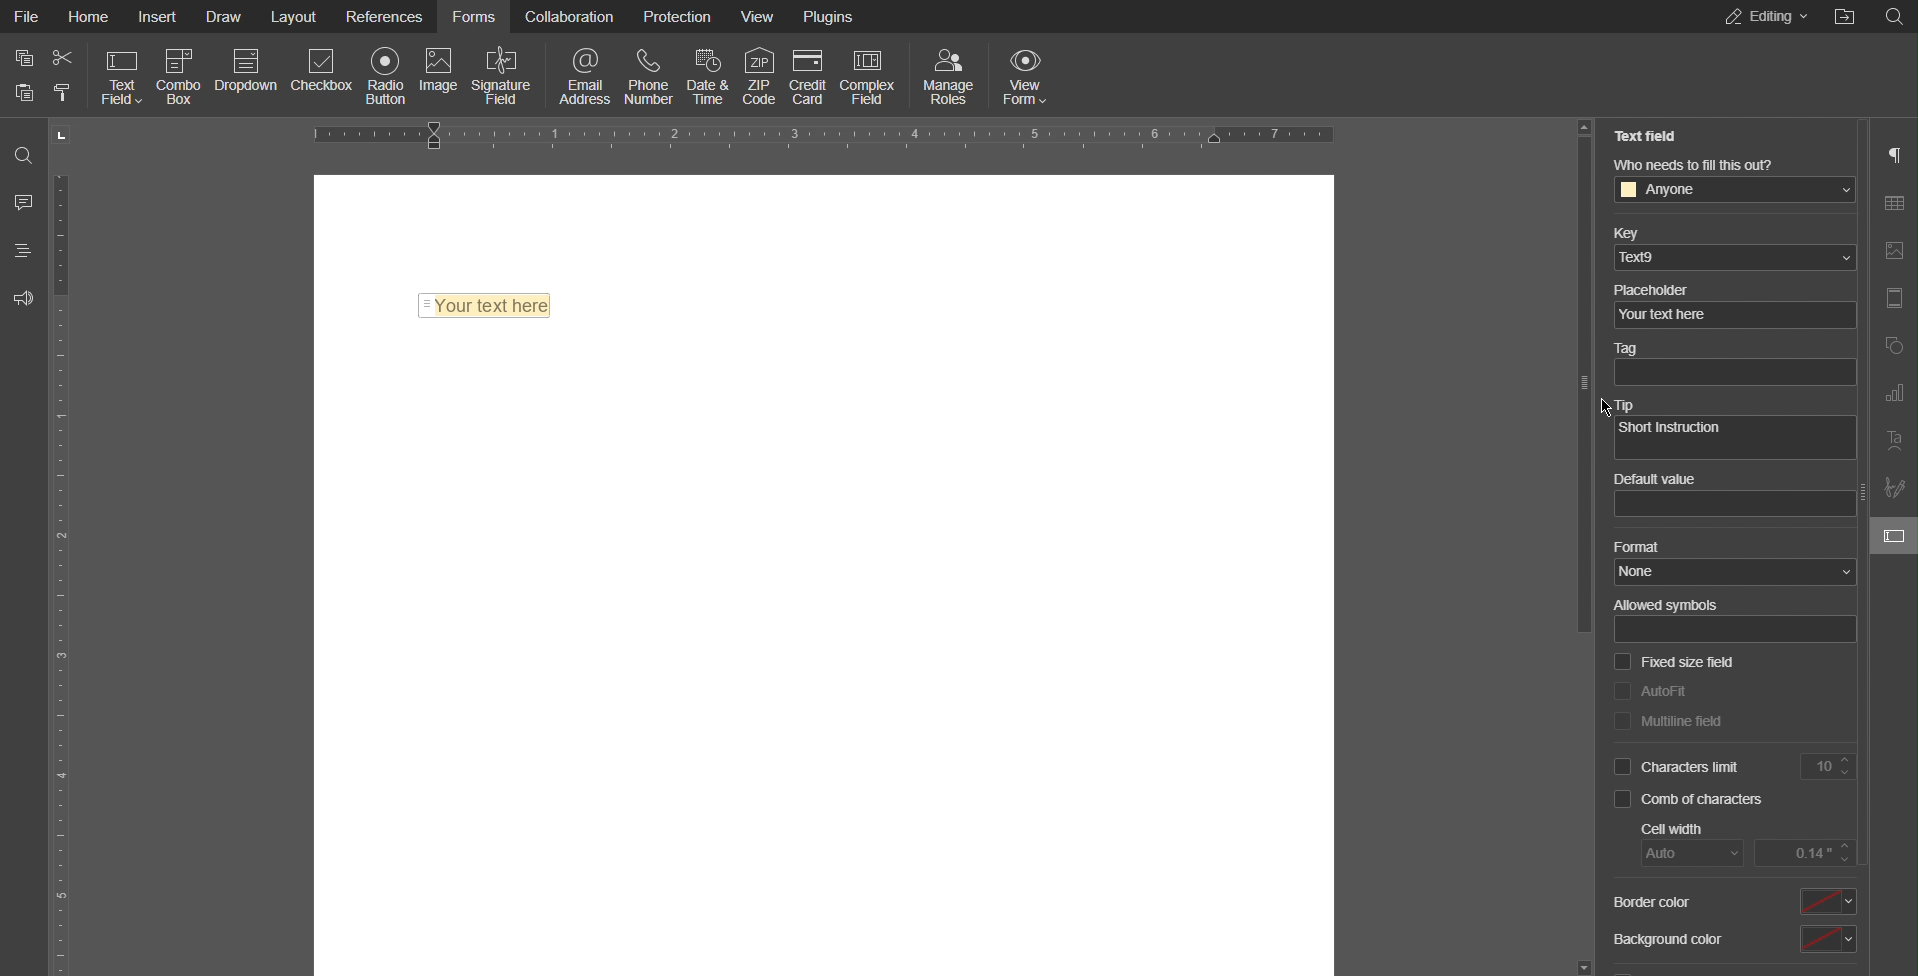 This screenshot has height=976, width=1918. What do you see at coordinates (1639, 233) in the screenshot?
I see `Key` at bounding box center [1639, 233].